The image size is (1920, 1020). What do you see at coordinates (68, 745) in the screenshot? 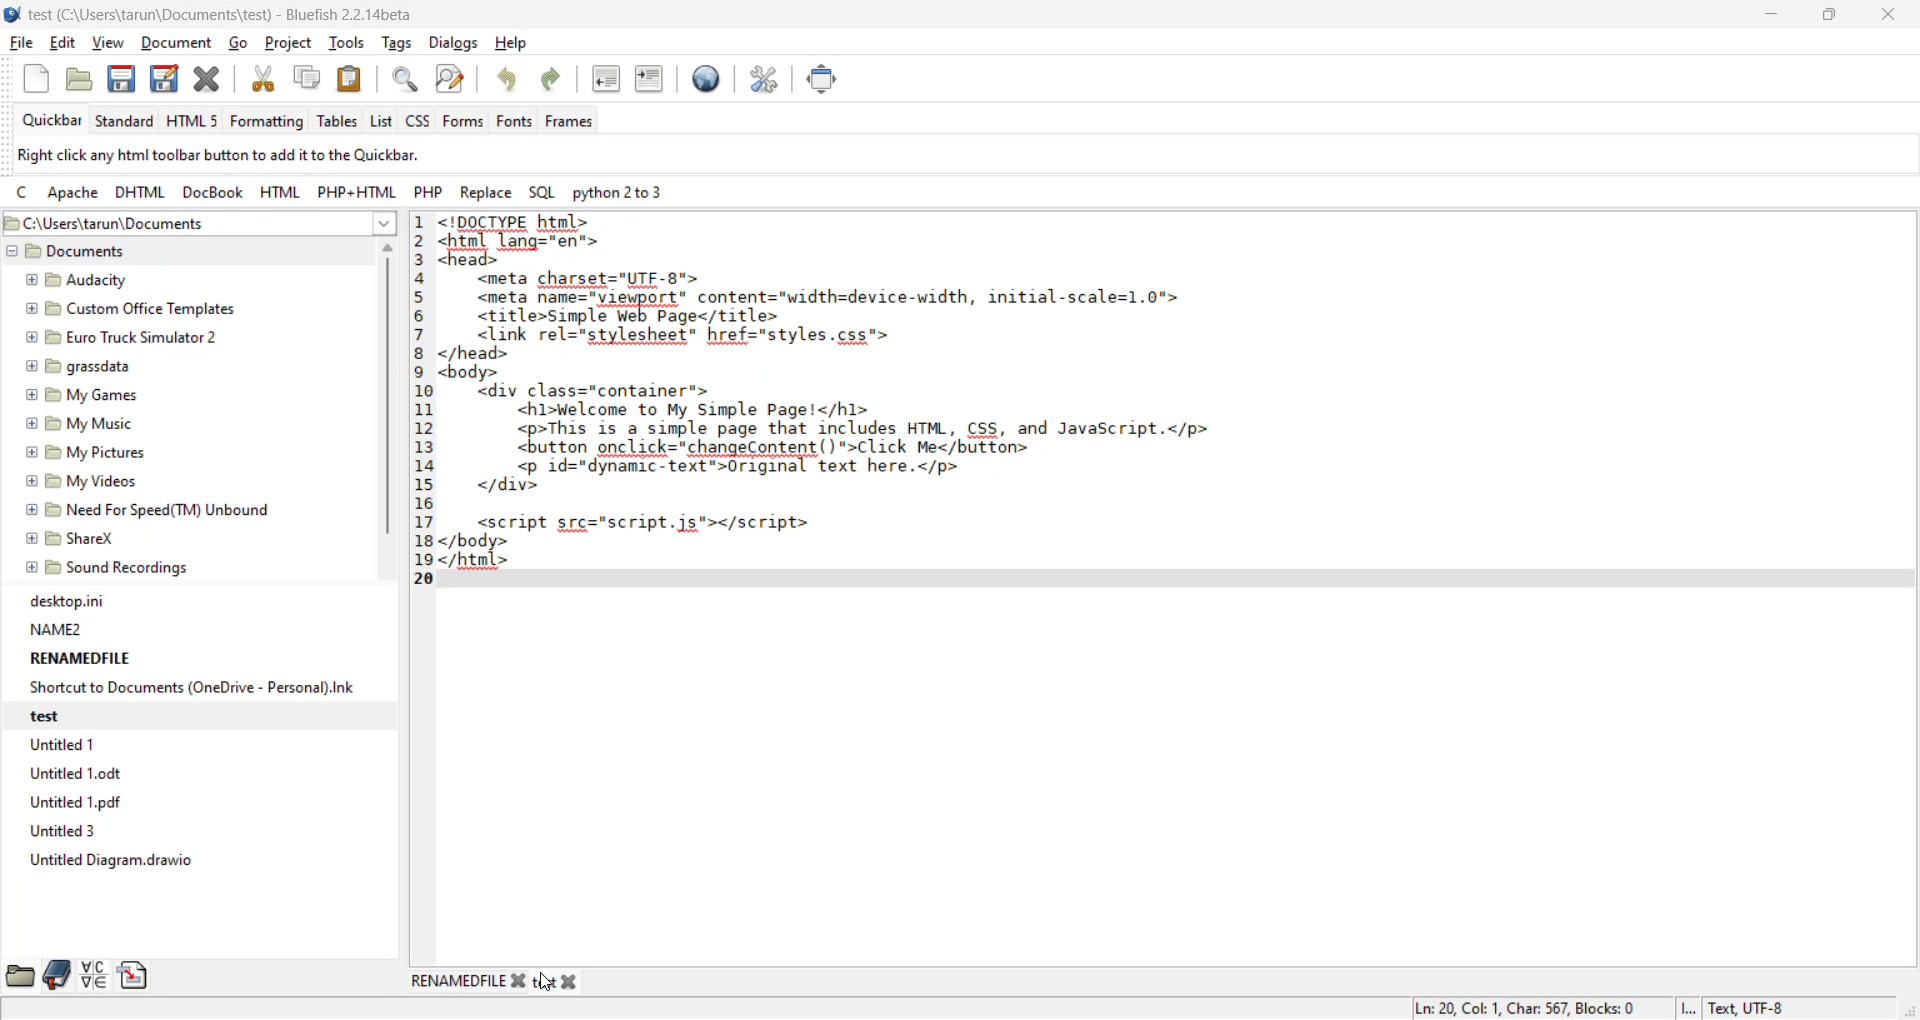
I see `Untitled 1` at bounding box center [68, 745].